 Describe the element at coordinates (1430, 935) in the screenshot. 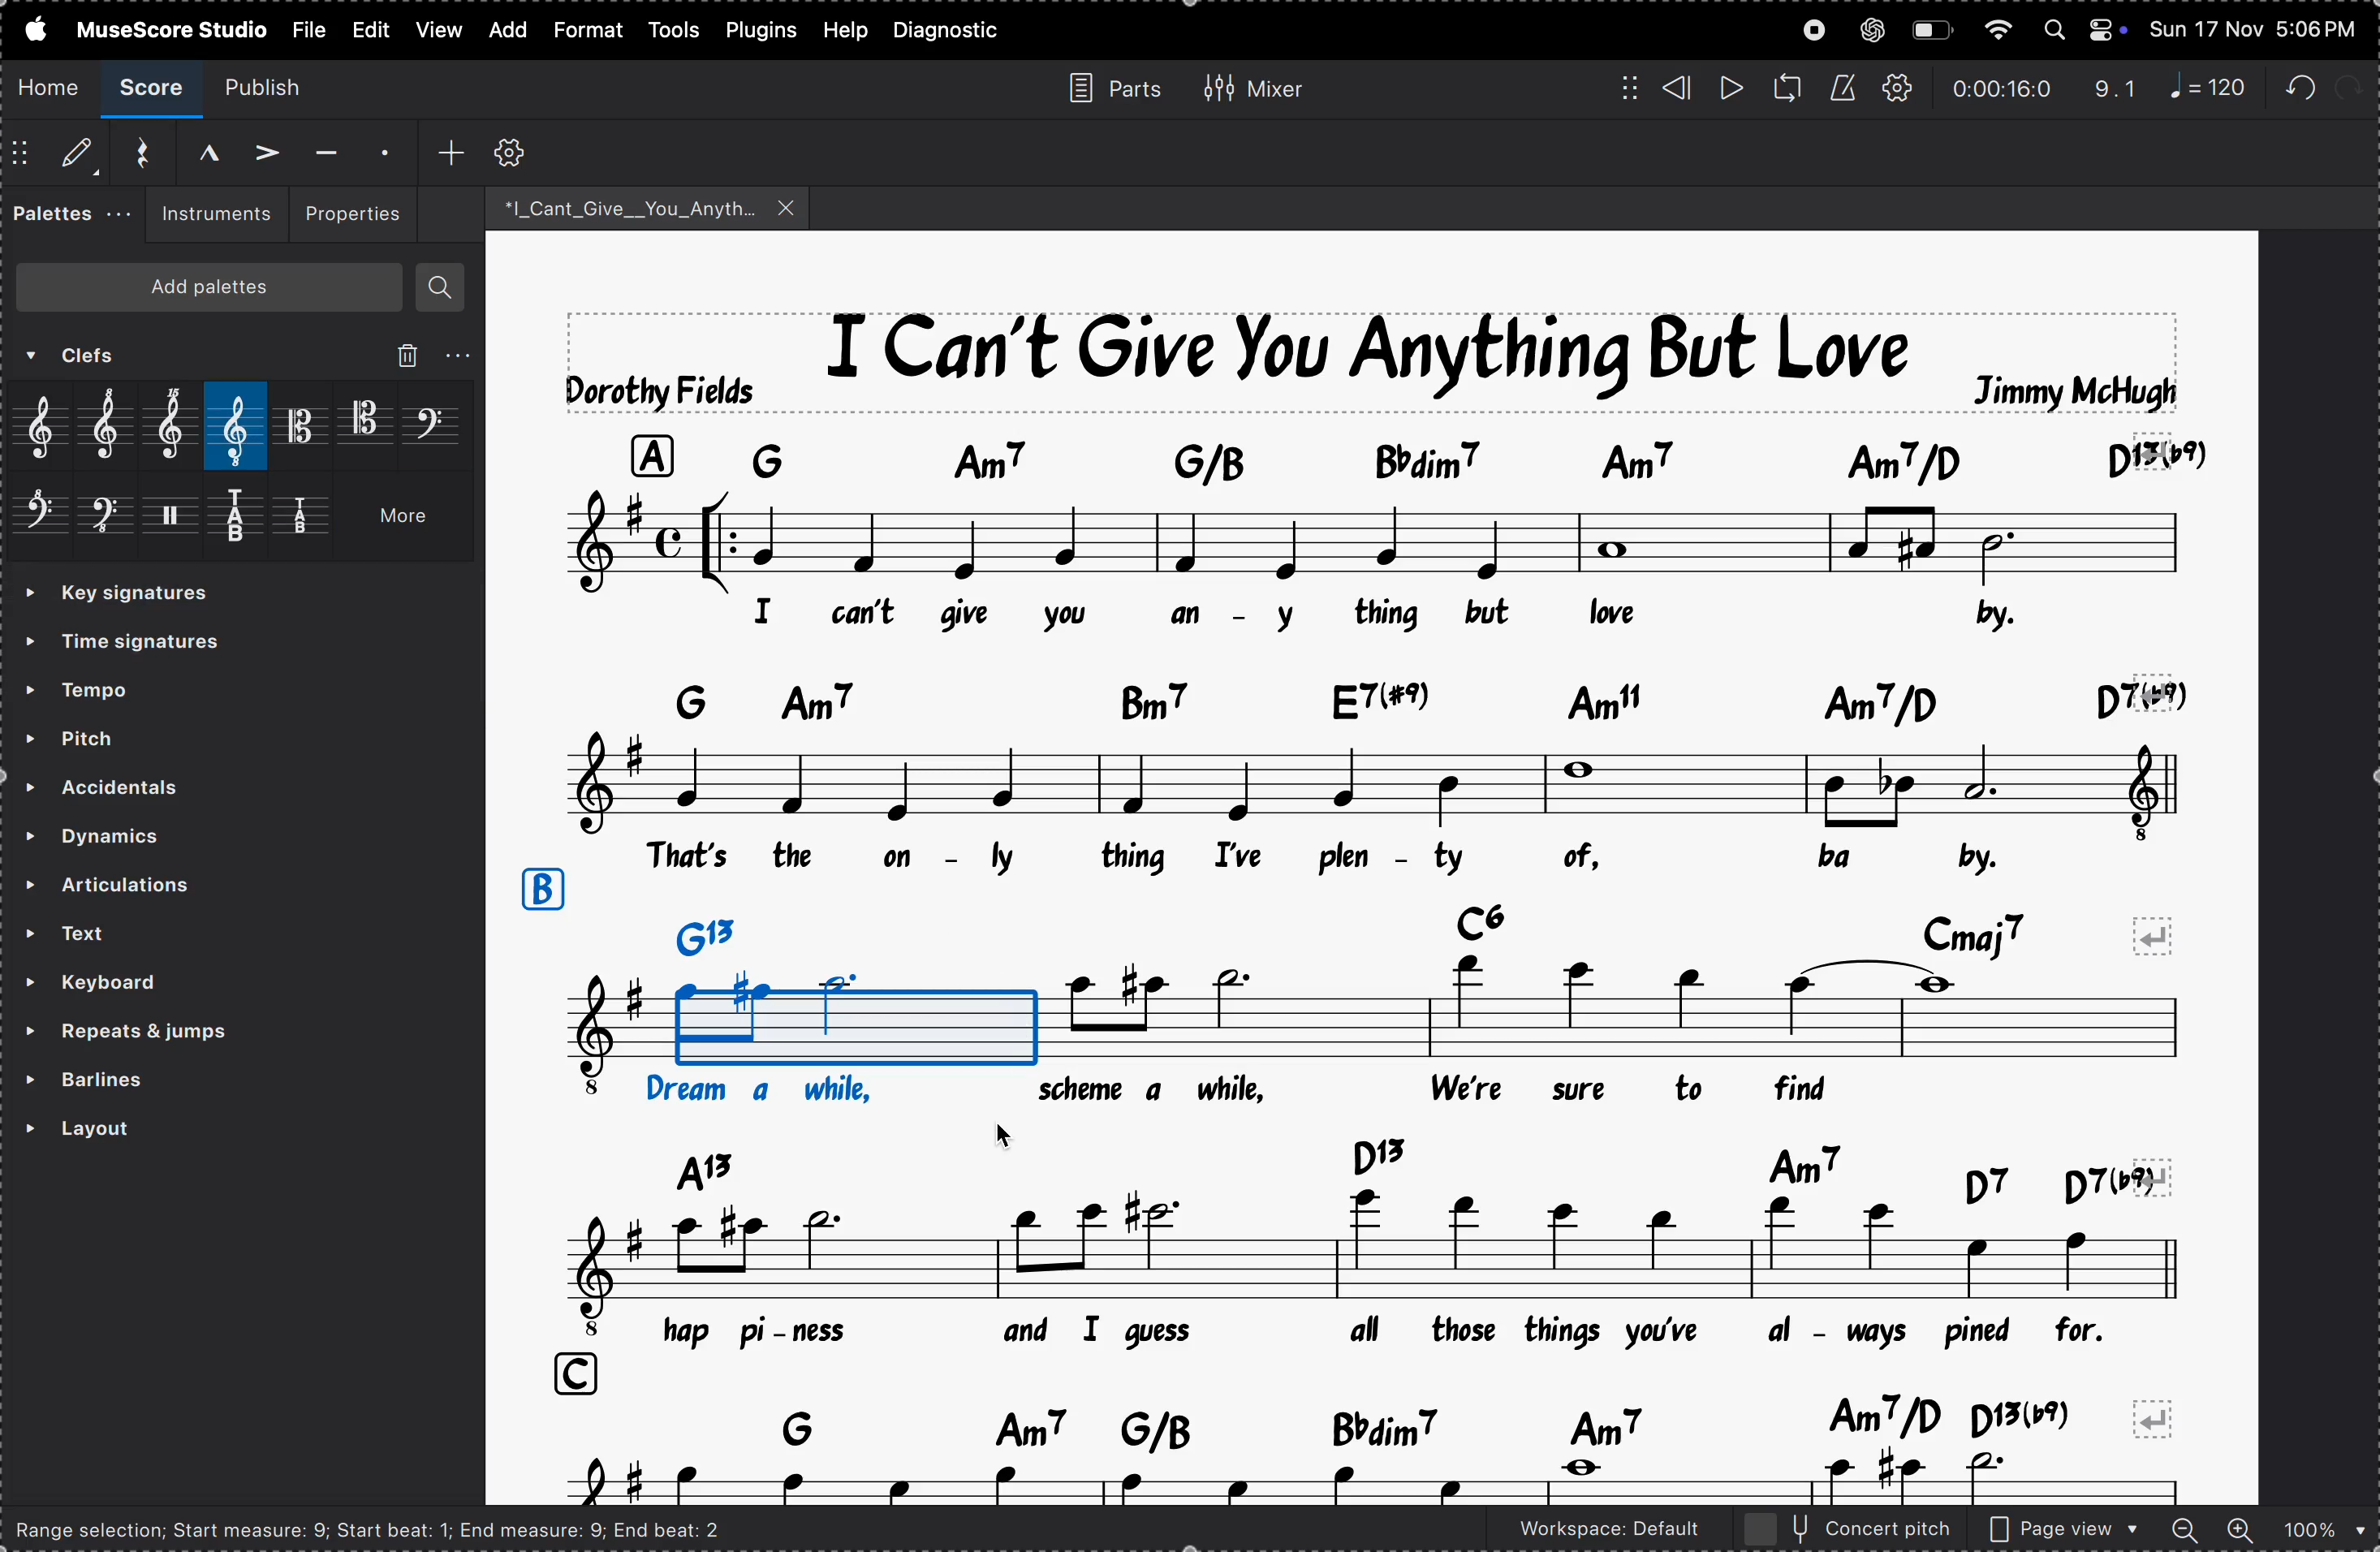

I see `key notes` at that location.